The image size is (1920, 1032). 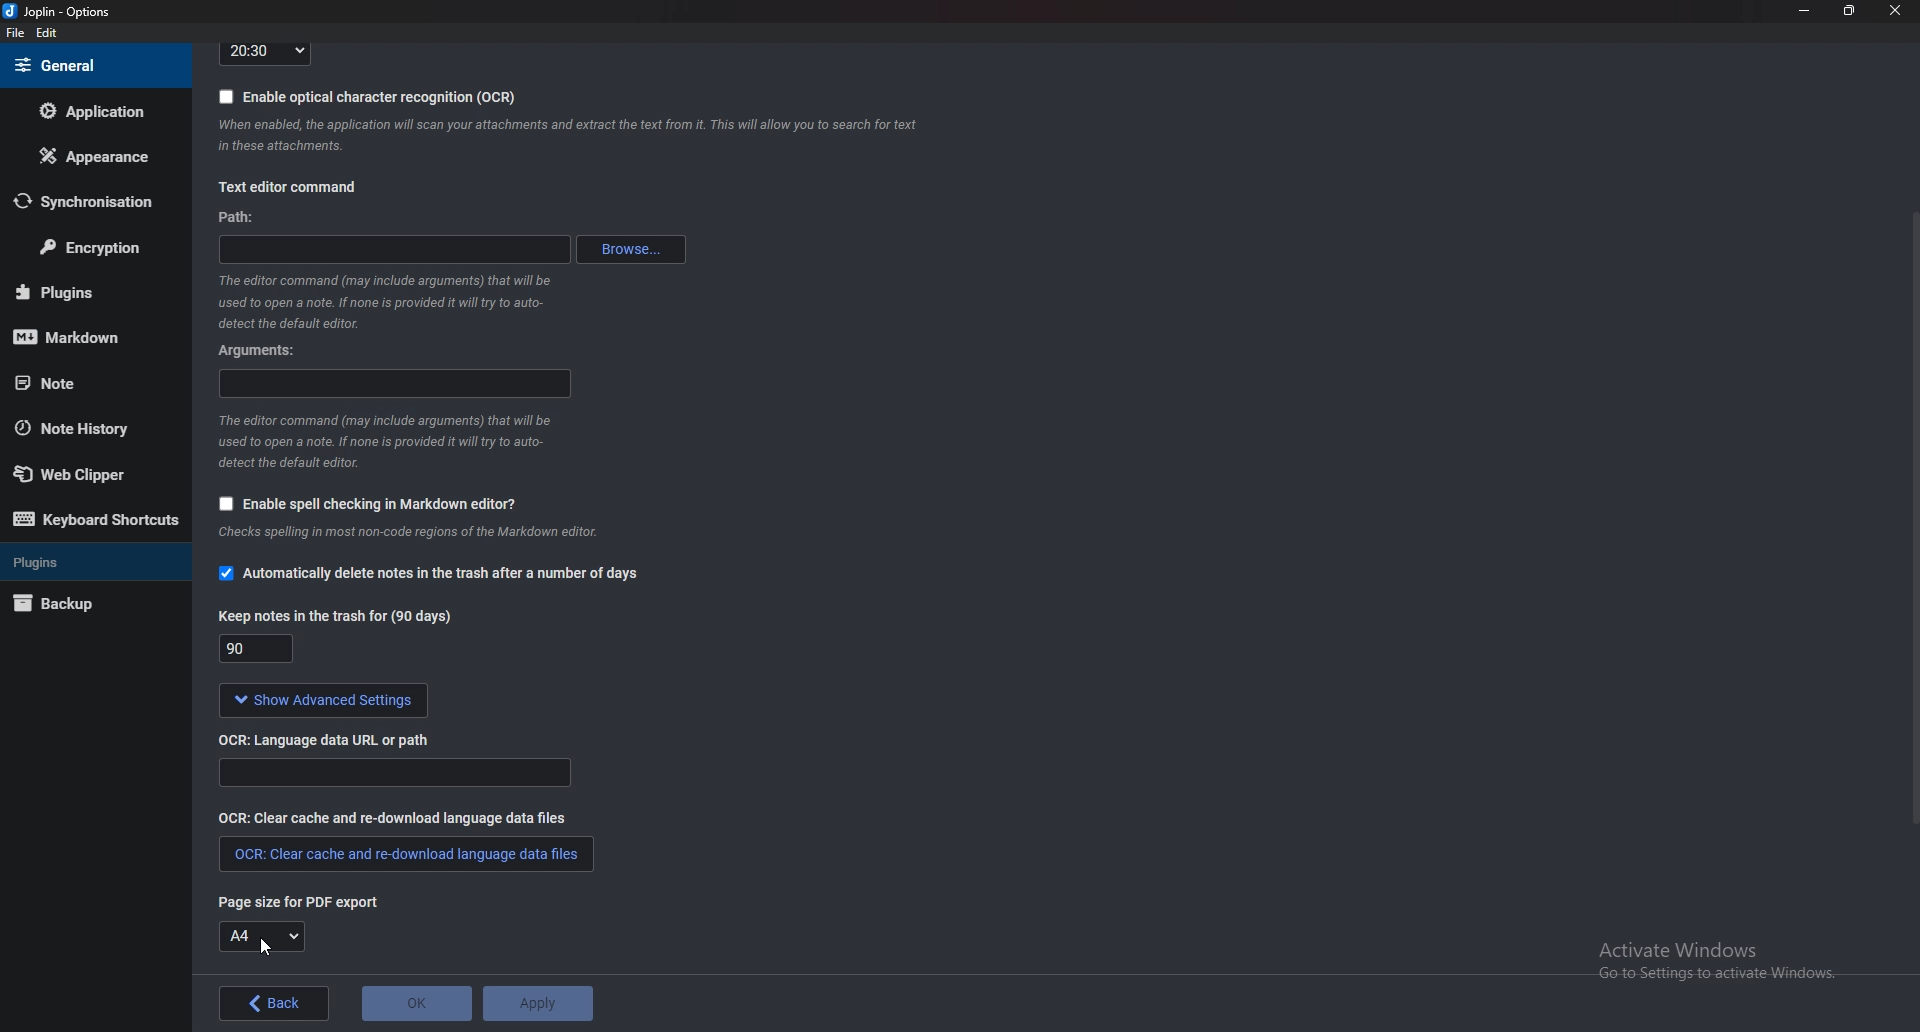 I want to click on path, so click(x=239, y=218).